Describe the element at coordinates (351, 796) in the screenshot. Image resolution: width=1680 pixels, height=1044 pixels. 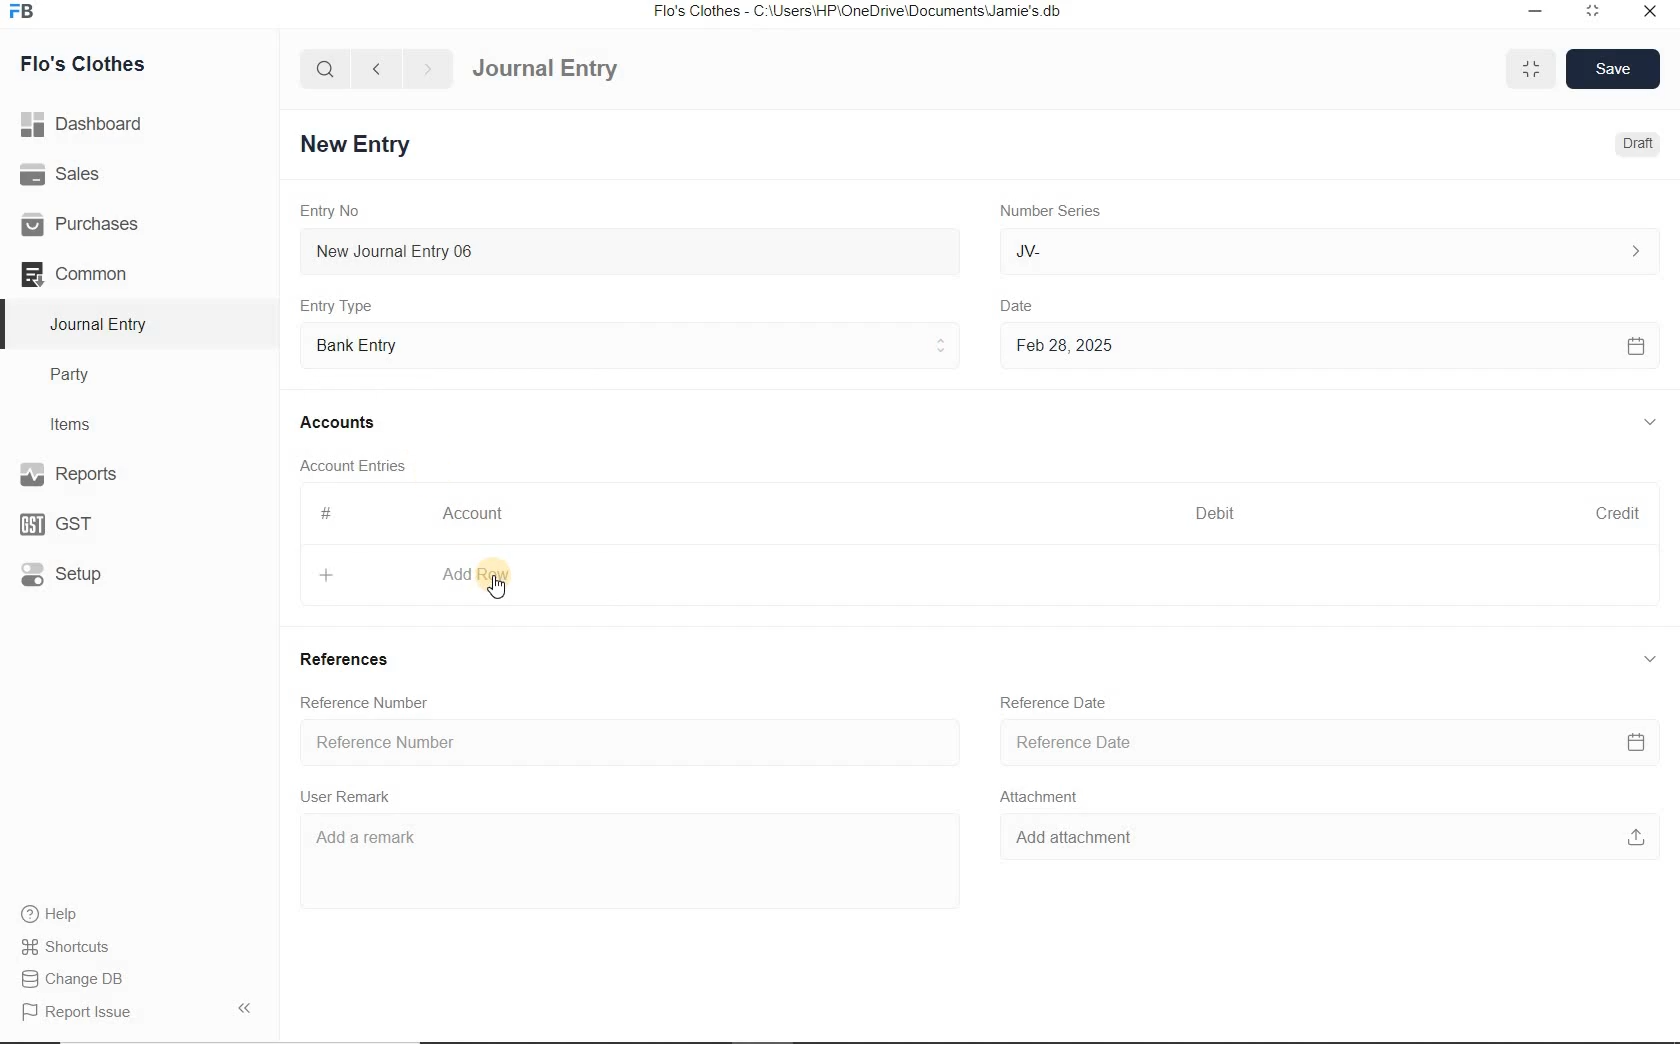
I see `User Remark` at that location.